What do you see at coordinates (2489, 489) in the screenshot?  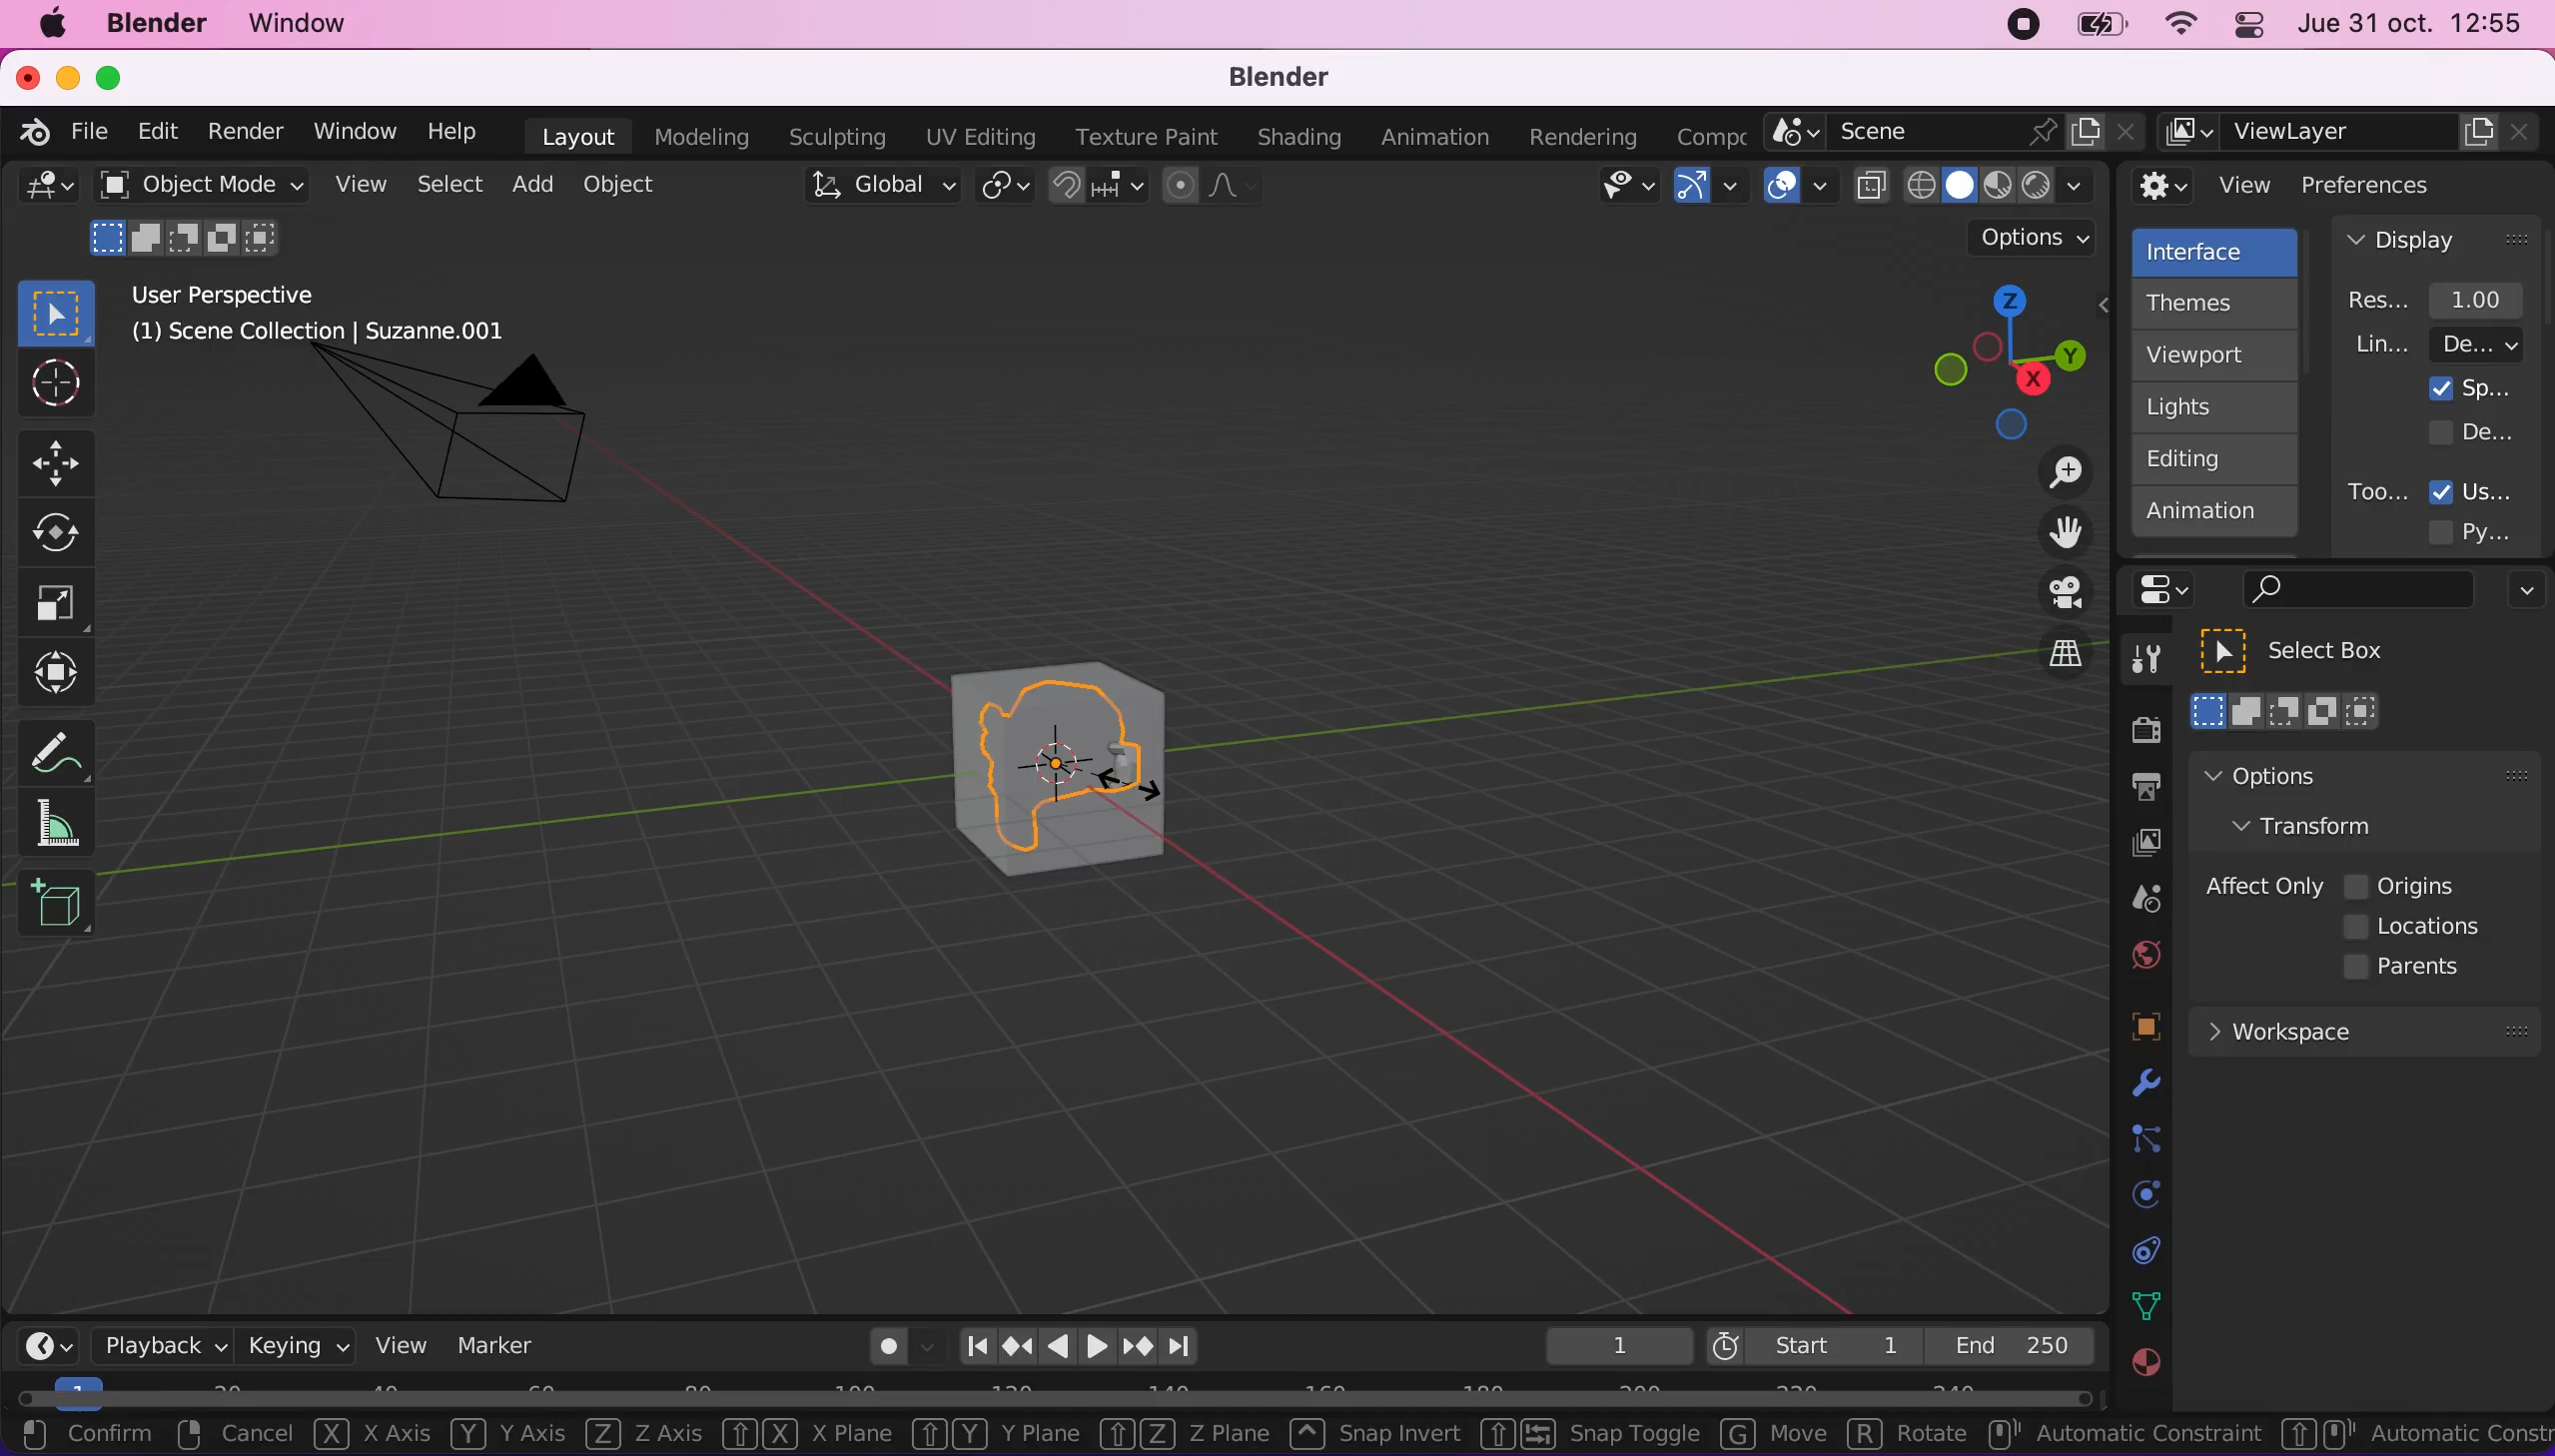 I see `user tooltips` at bounding box center [2489, 489].